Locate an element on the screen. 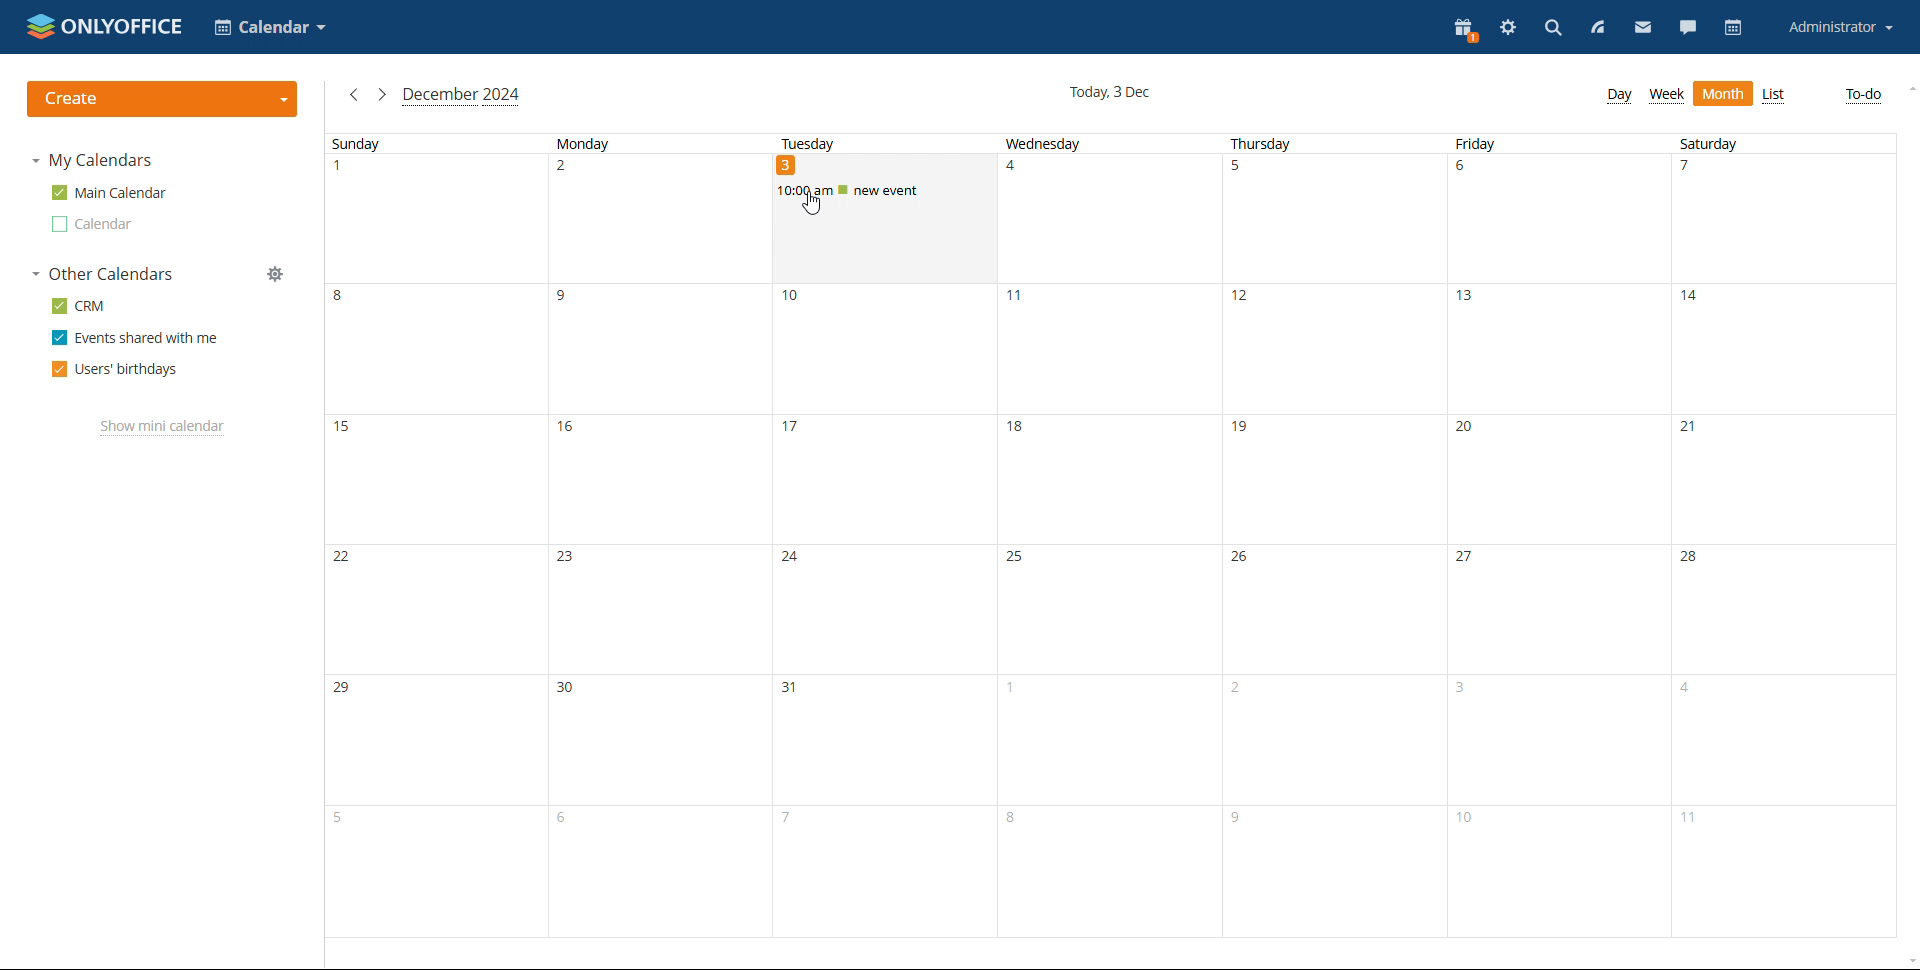  14 is located at coordinates (1787, 349).